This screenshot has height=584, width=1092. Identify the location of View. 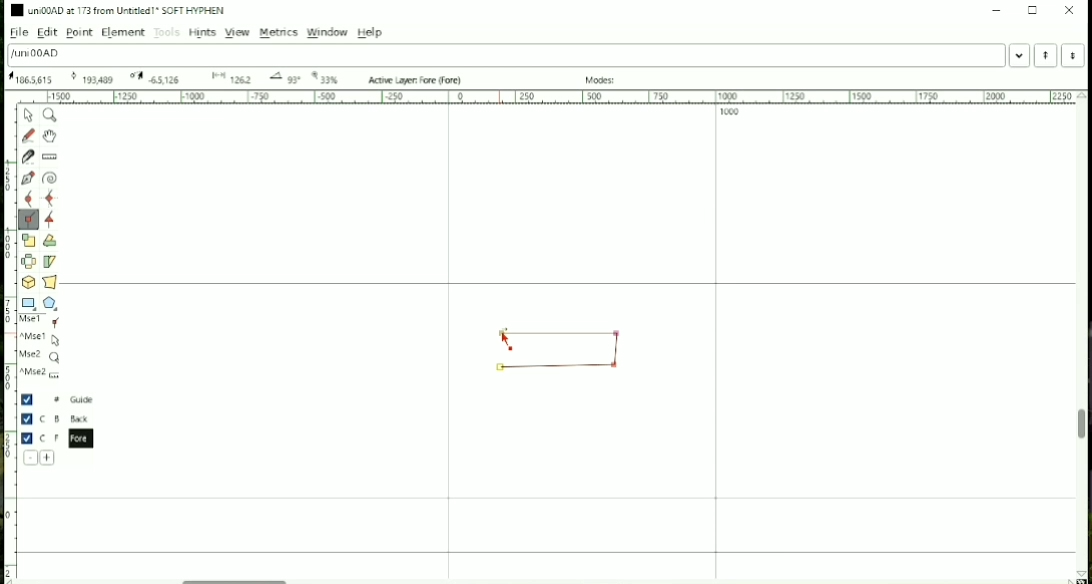
(236, 32).